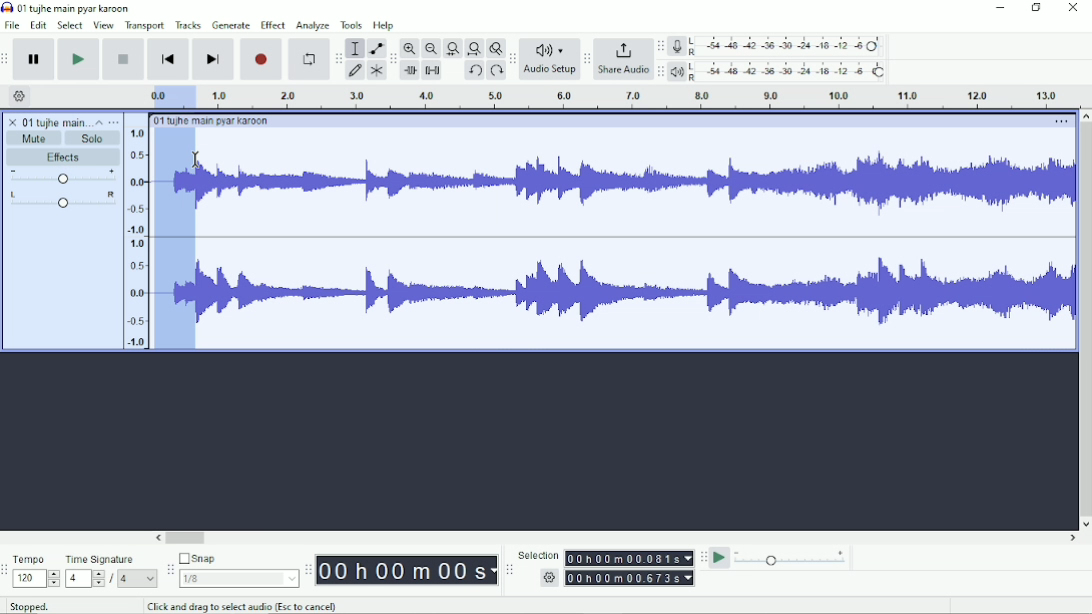 The image size is (1092, 614). What do you see at coordinates (432, 70) in the screenshot?
I see `Silence audio selection` at bounding box center [432, 70].